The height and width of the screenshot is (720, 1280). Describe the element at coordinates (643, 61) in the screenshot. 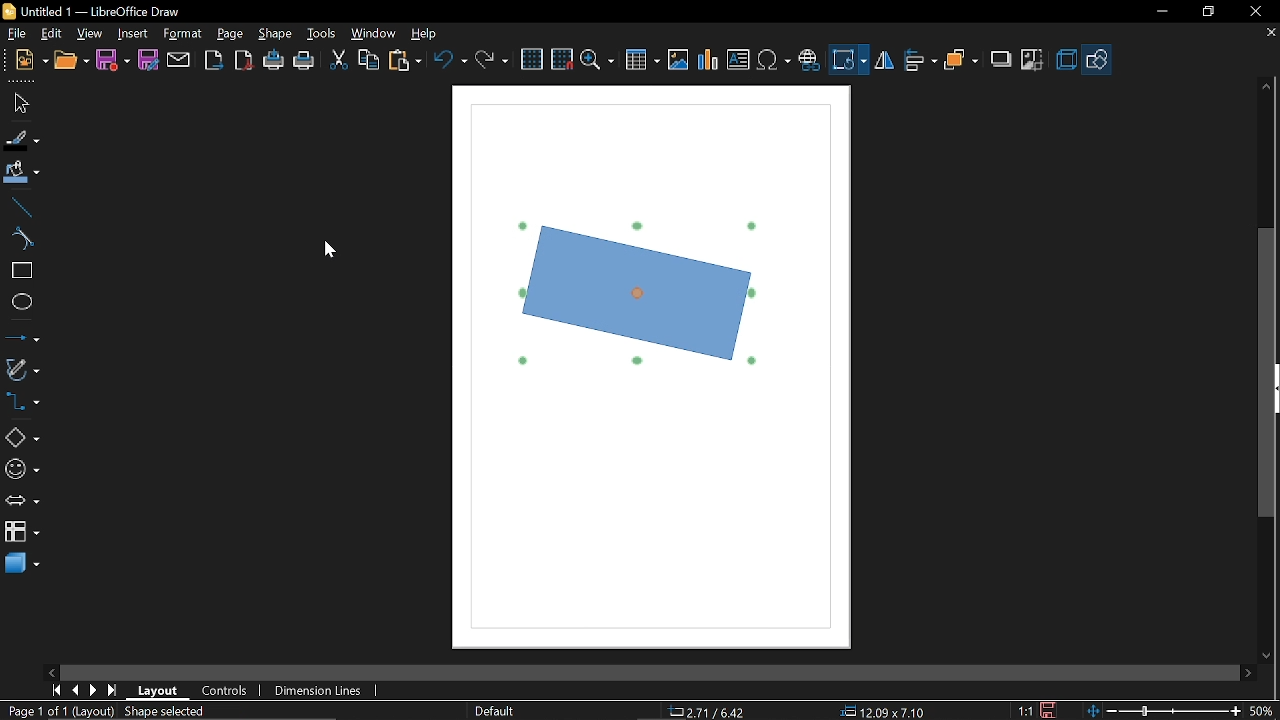

I see `Insert table` at that location.